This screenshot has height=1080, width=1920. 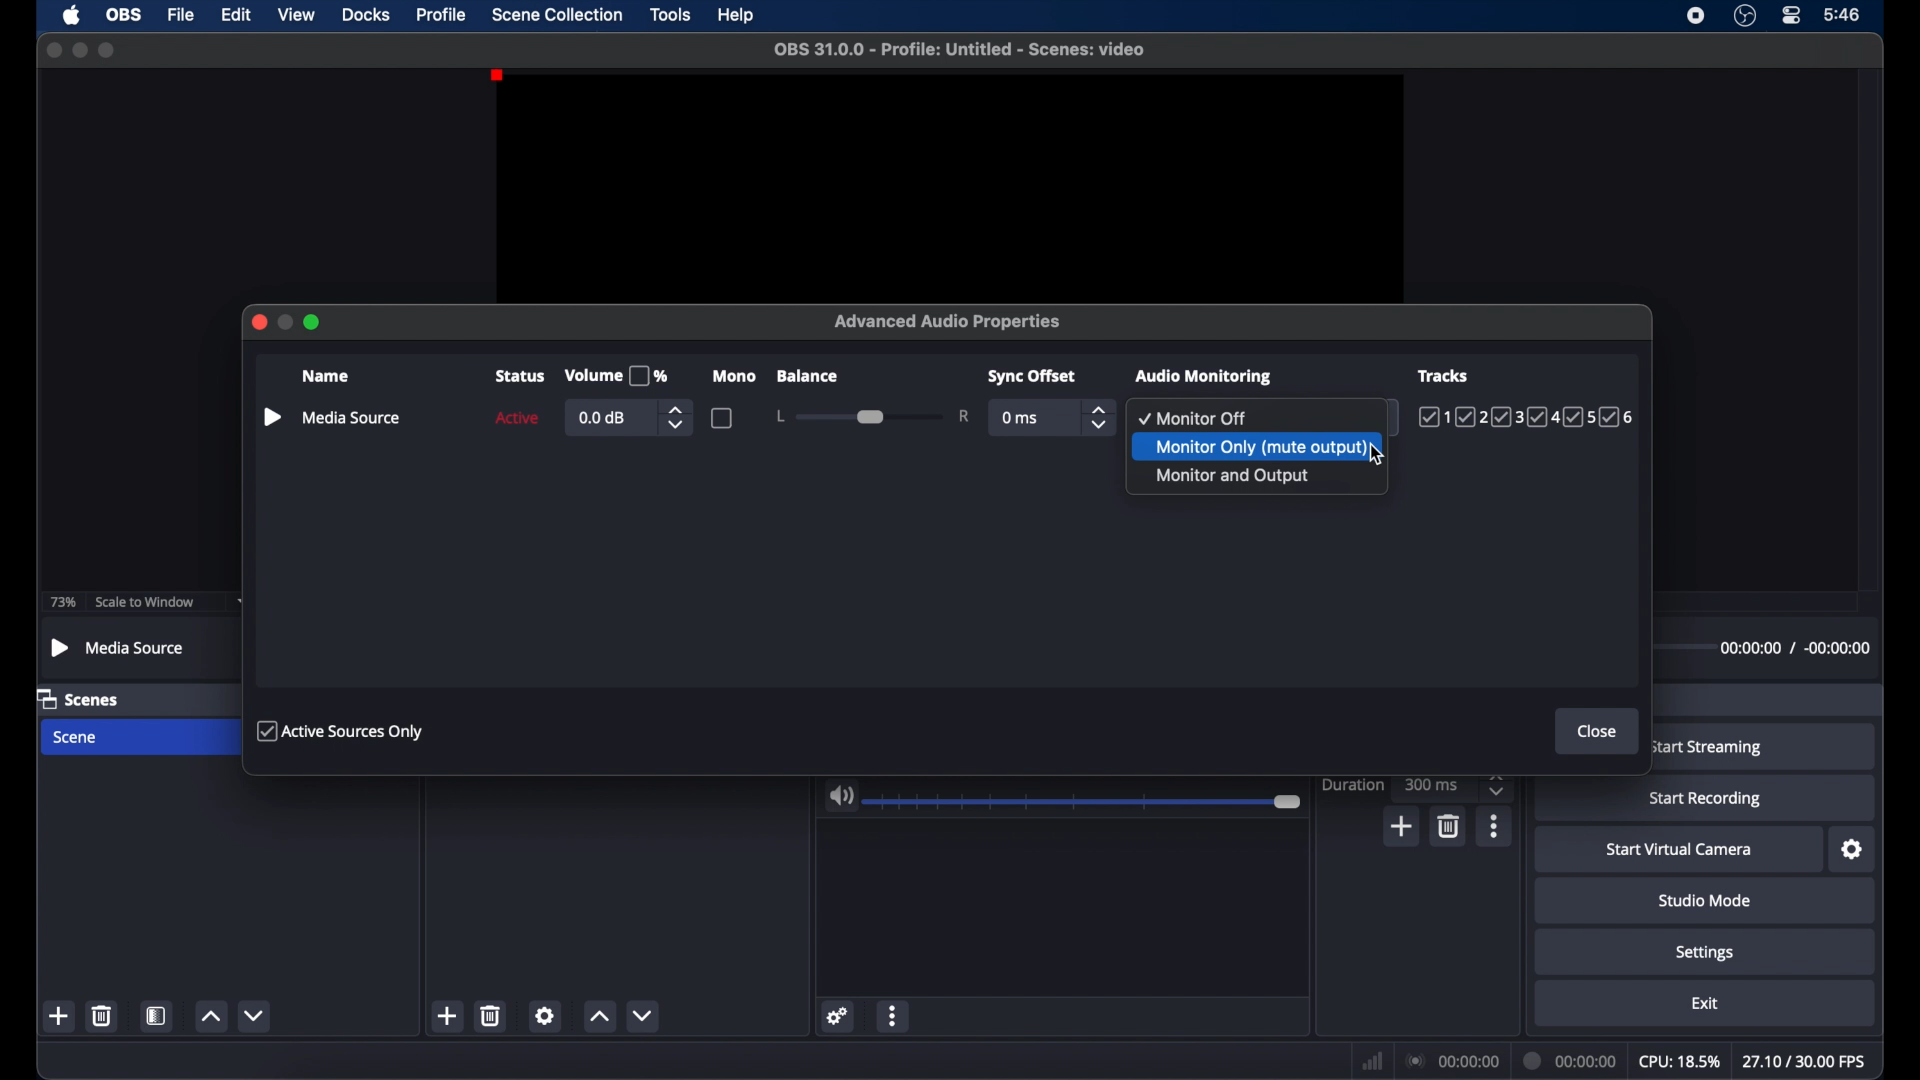 What do you see at coordinates (1447, 825) in the screenshot?
I see `delete` at bounding box center [1447, 825].